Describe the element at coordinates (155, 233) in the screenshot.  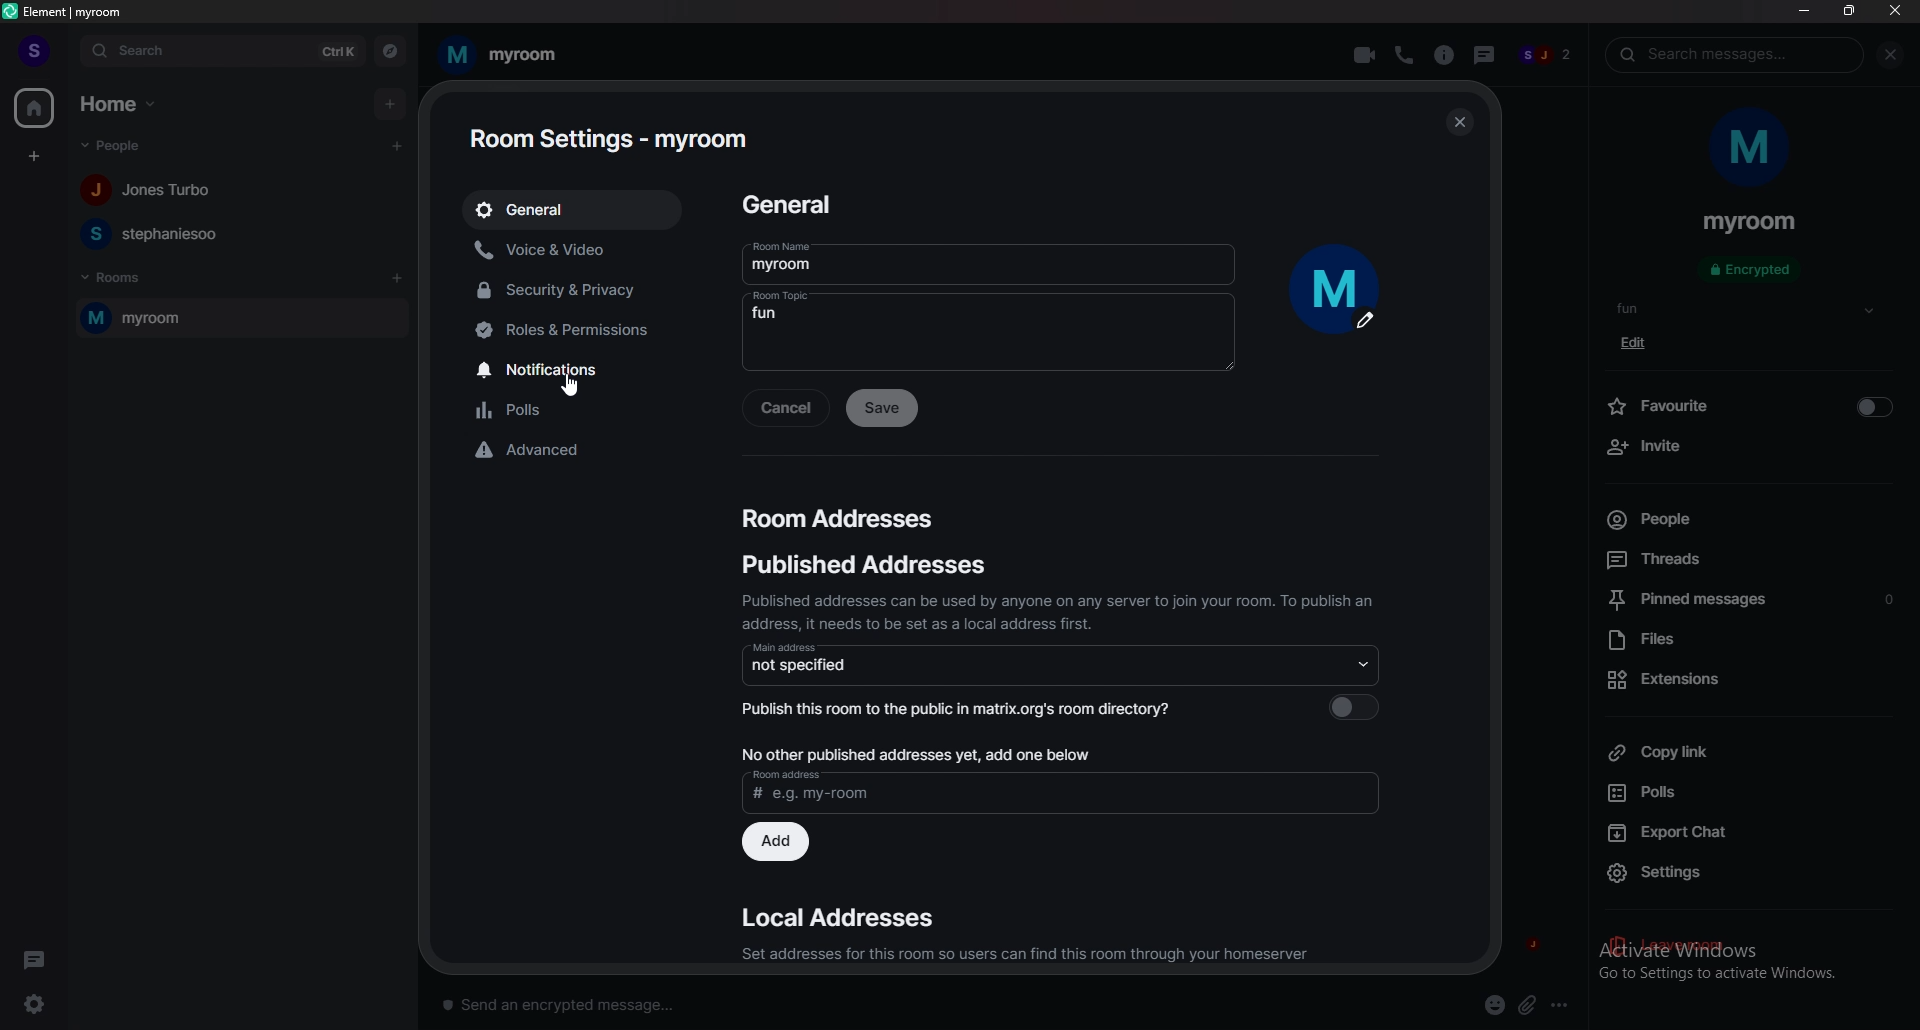
I see `people` at that location.